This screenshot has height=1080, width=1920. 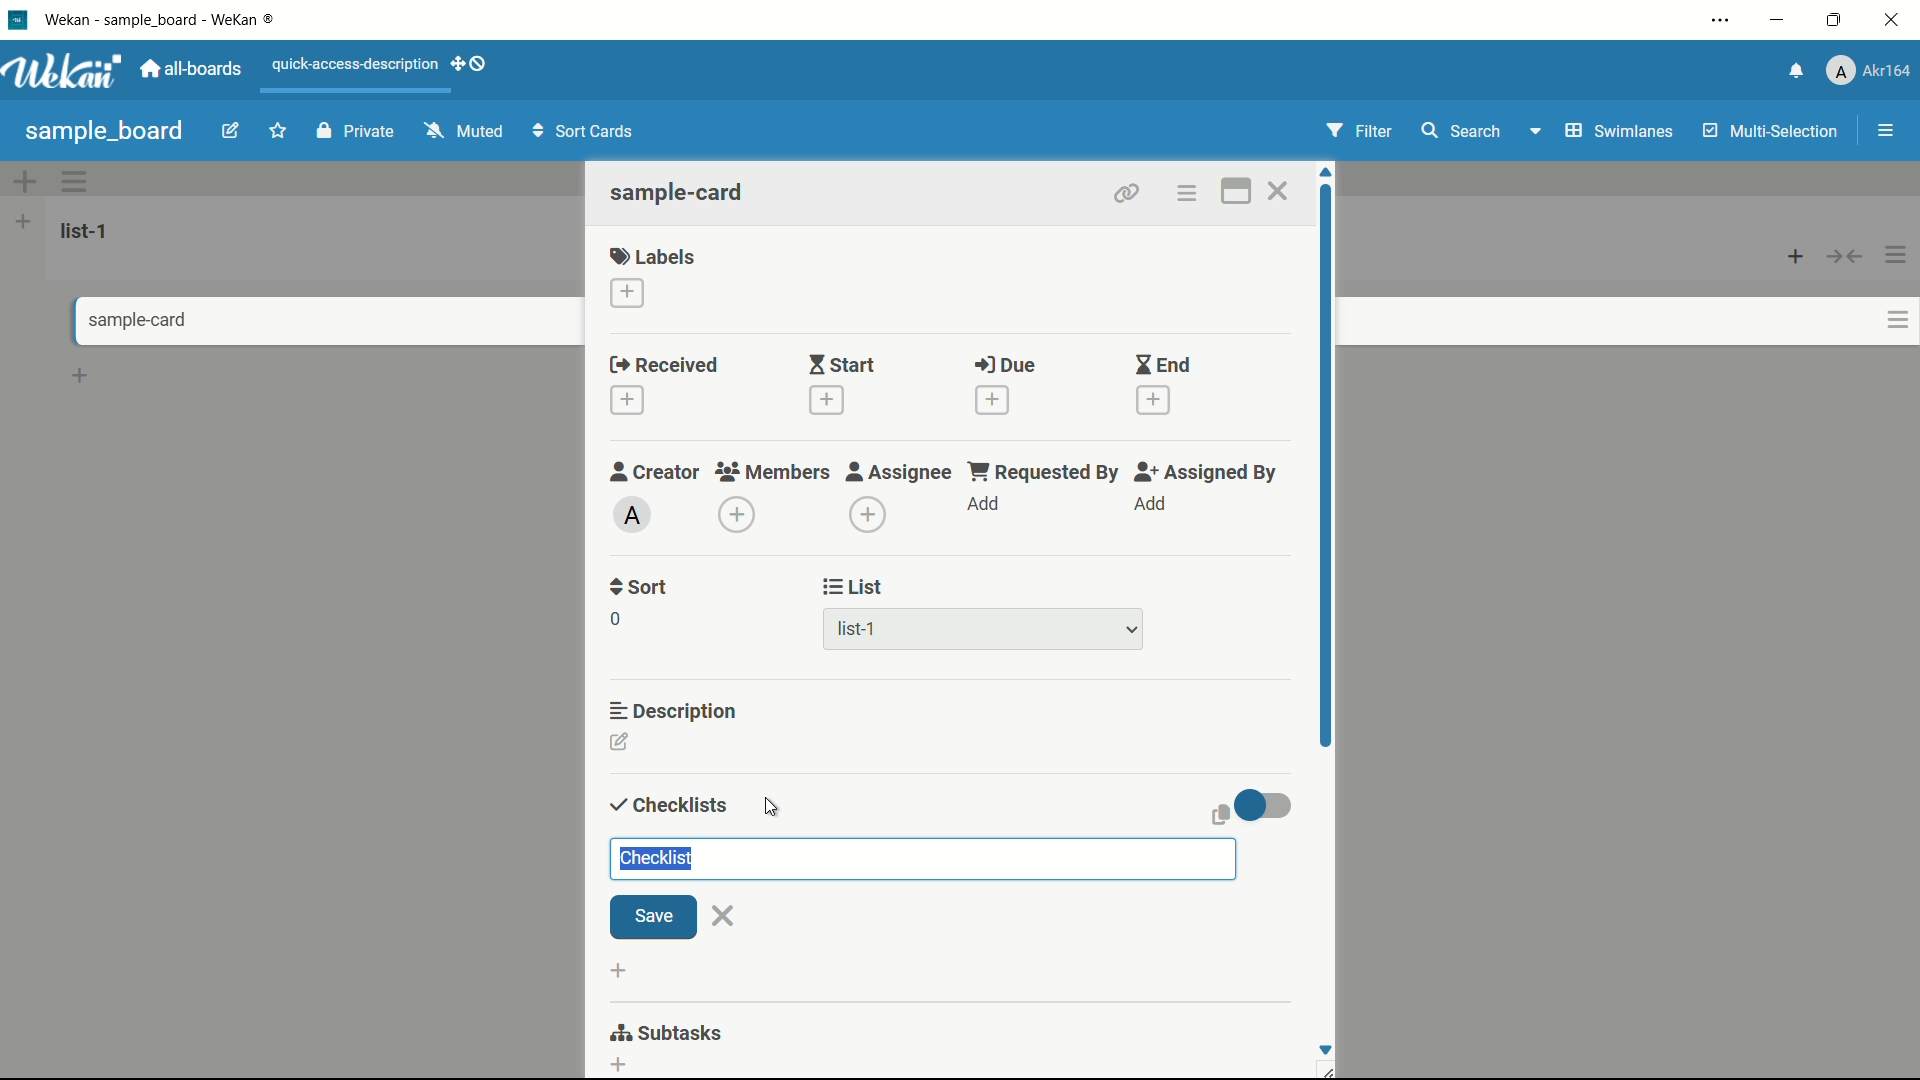 I want to click on admin, so click(x=633, y=515).